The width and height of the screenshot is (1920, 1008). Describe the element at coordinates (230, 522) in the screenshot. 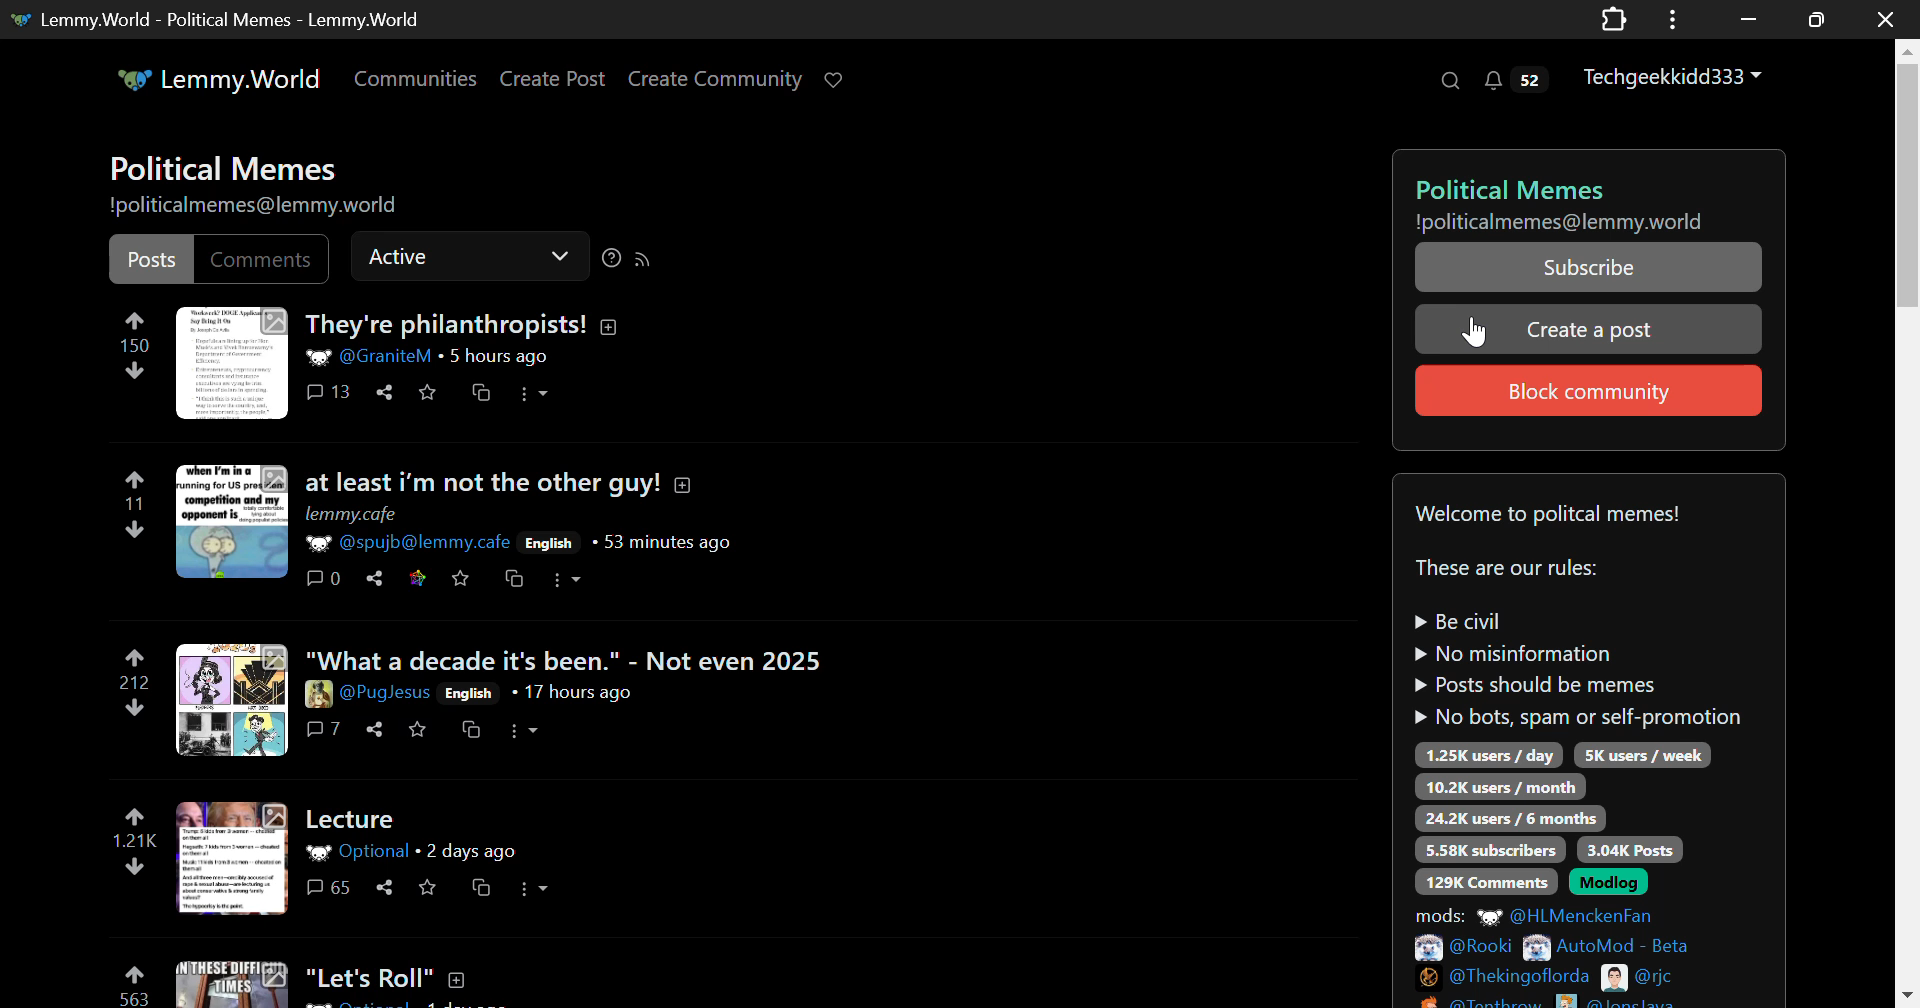

I see `Post Media` at that location.